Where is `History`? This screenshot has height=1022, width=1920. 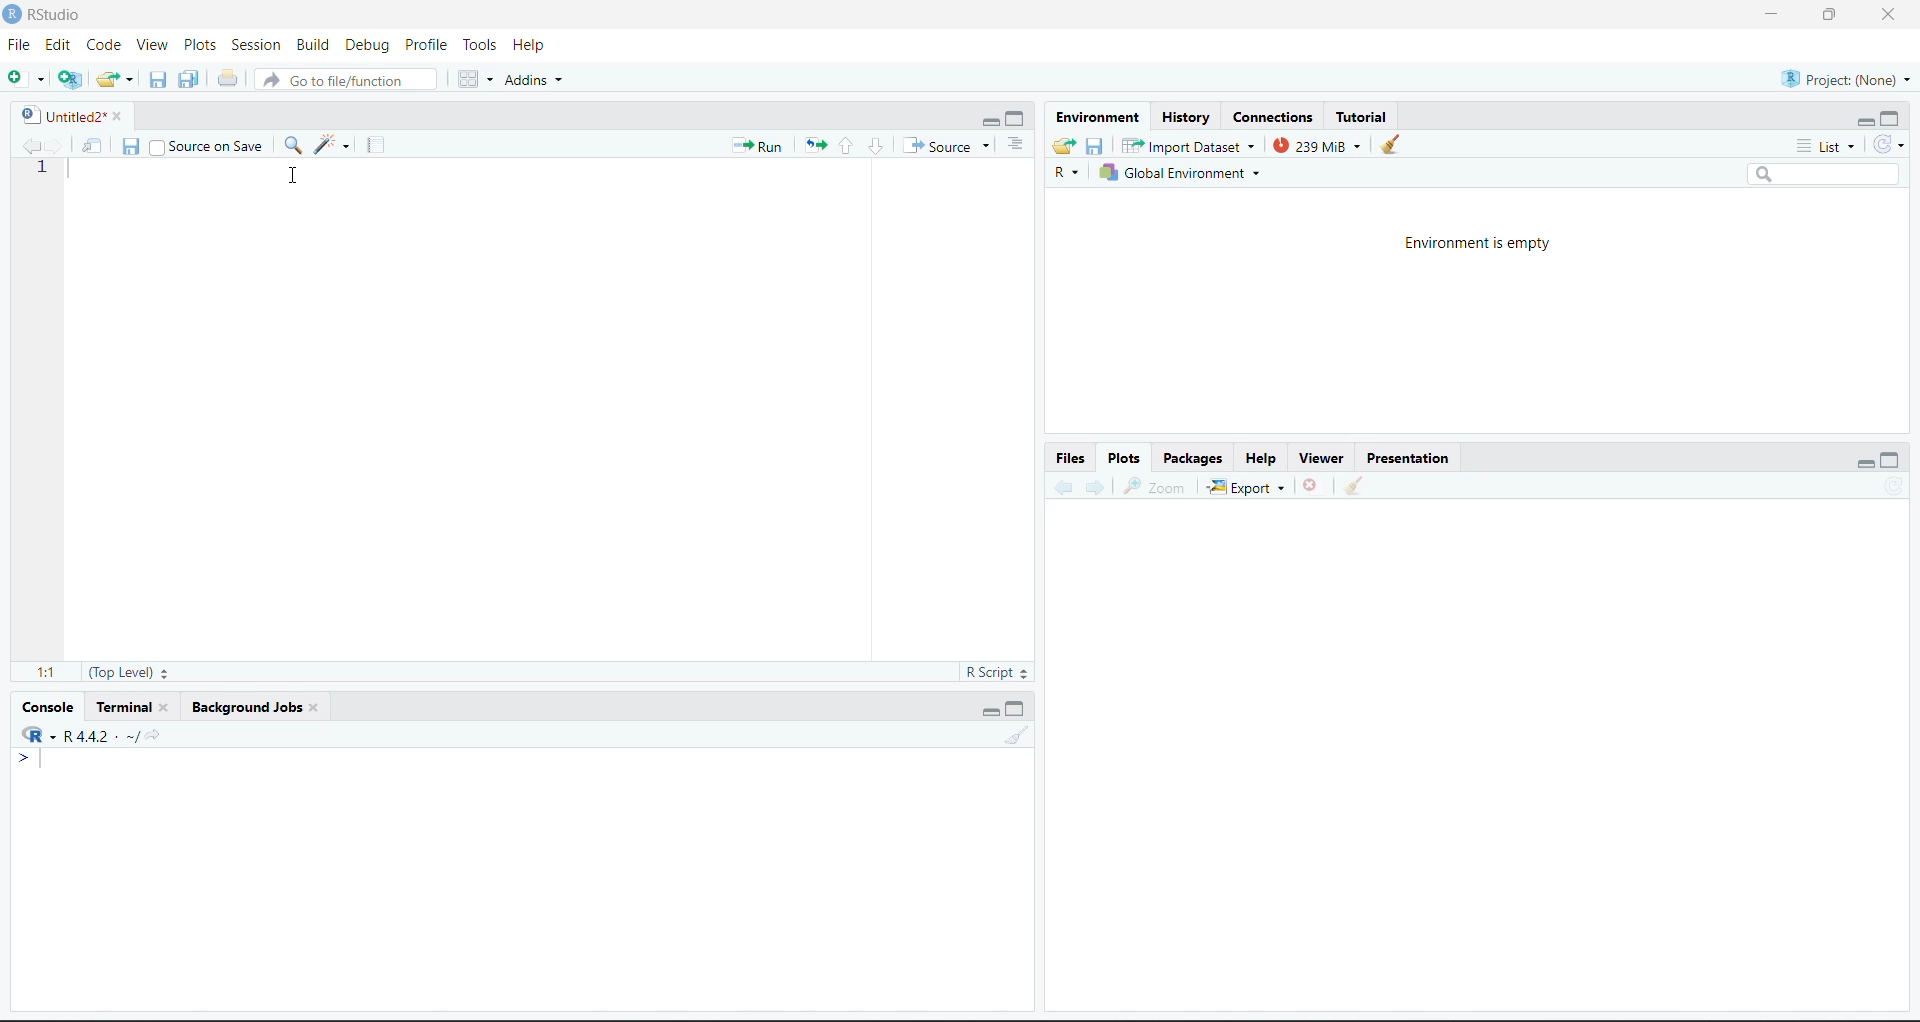 History is located at coordinates (1186, 118).